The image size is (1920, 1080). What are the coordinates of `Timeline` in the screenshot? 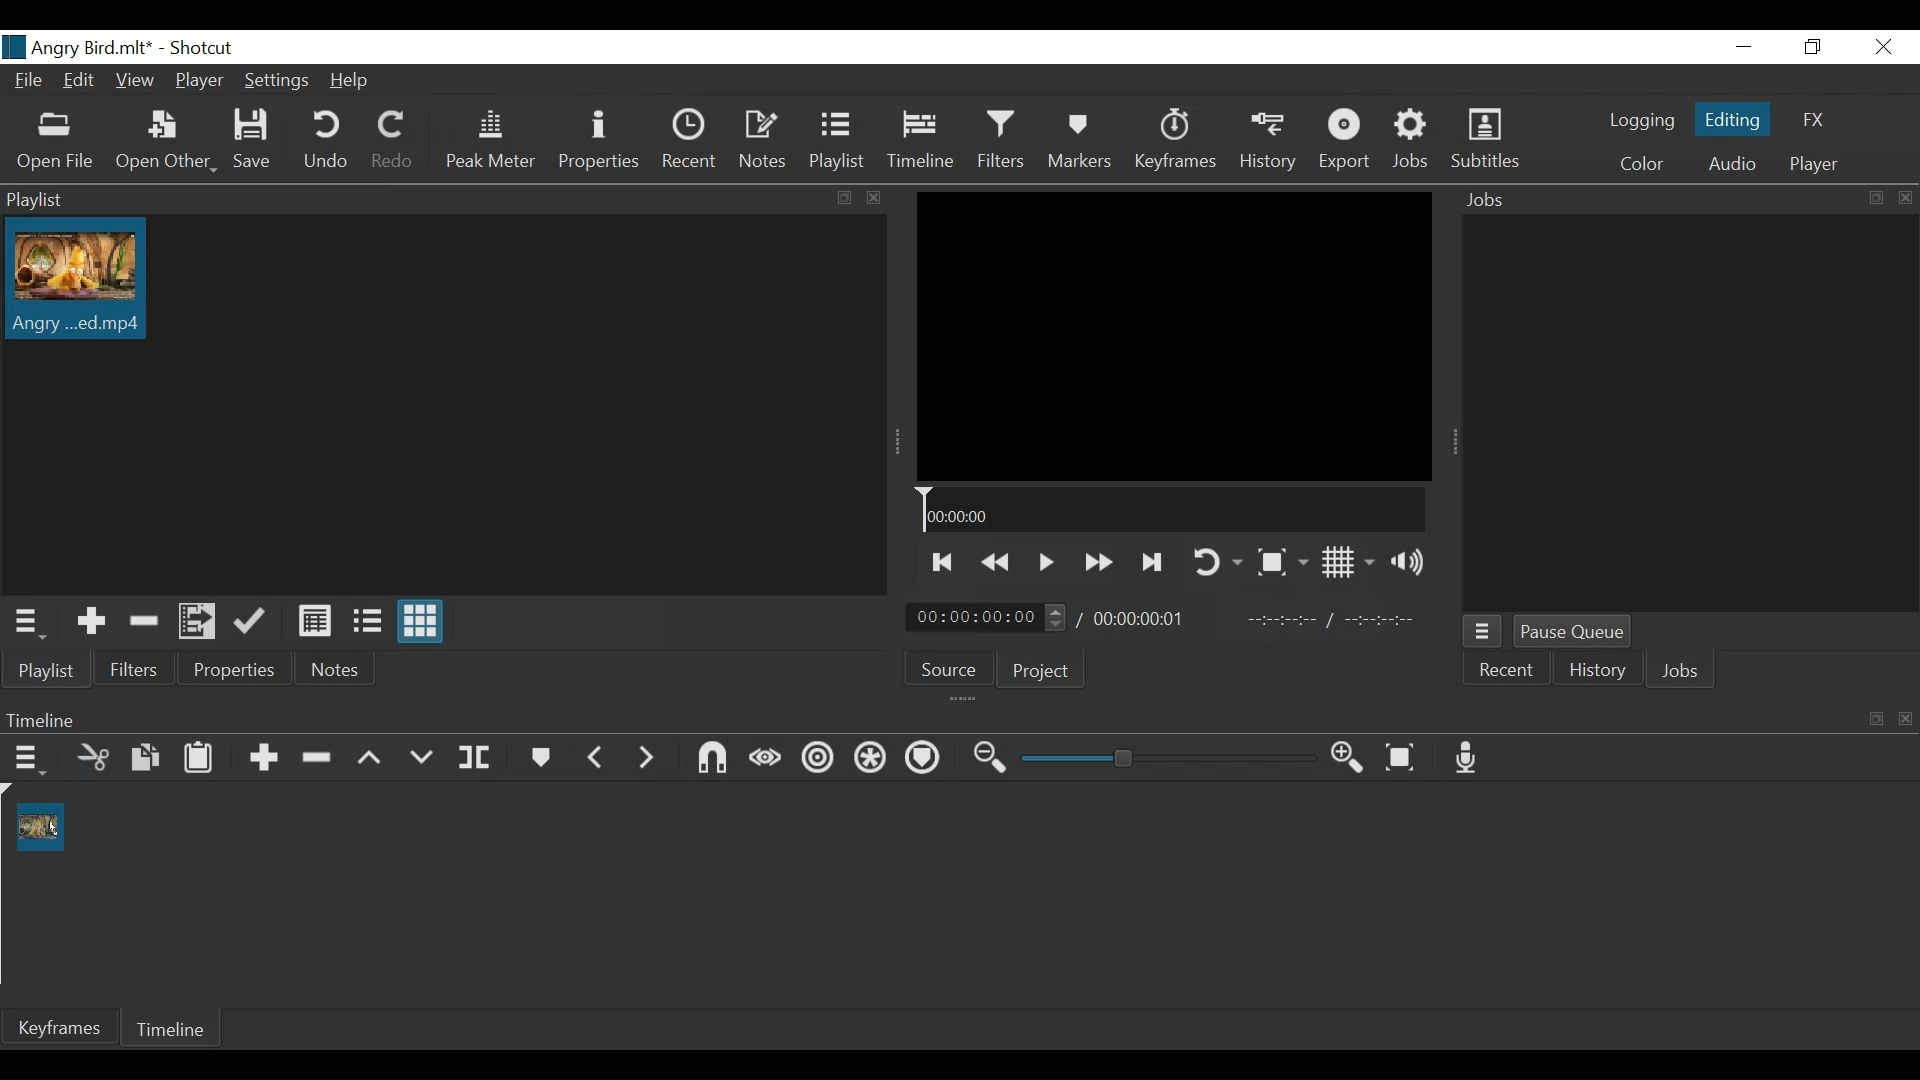 It's located at (921, 140).